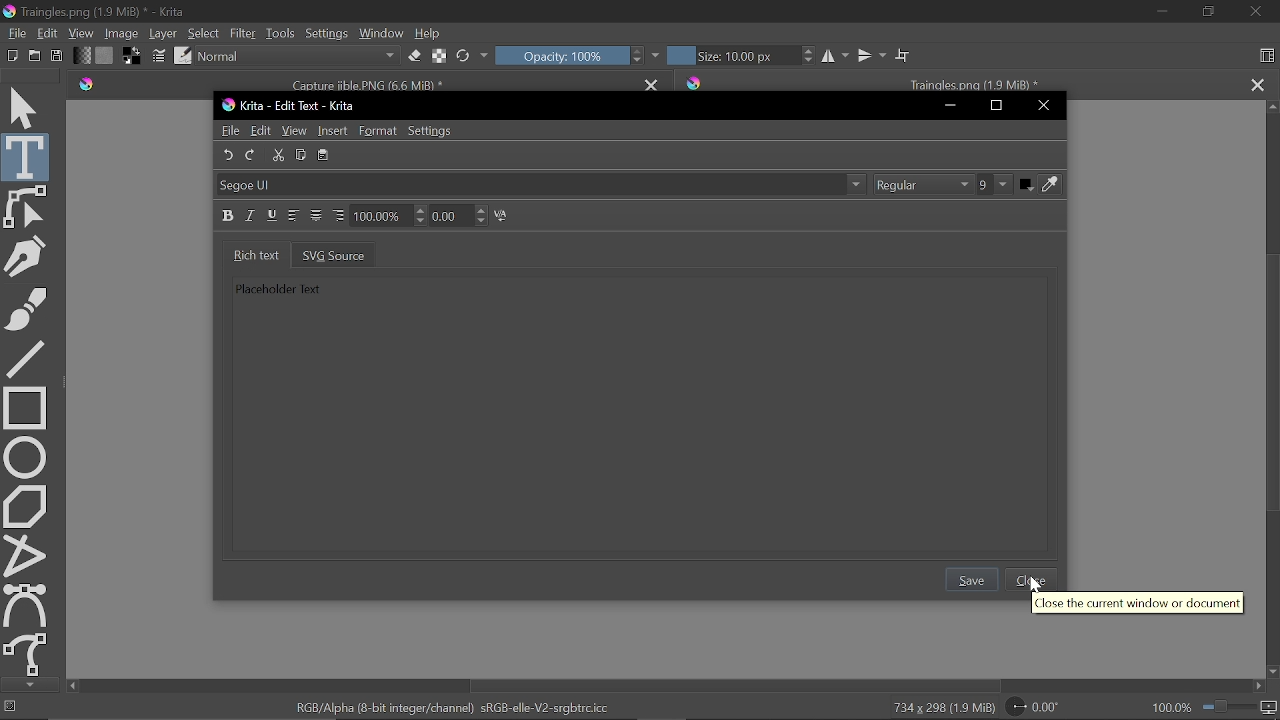  Describe the element at coordinates (1044, 708) in the screenshot. I see `Rotate` at that location.